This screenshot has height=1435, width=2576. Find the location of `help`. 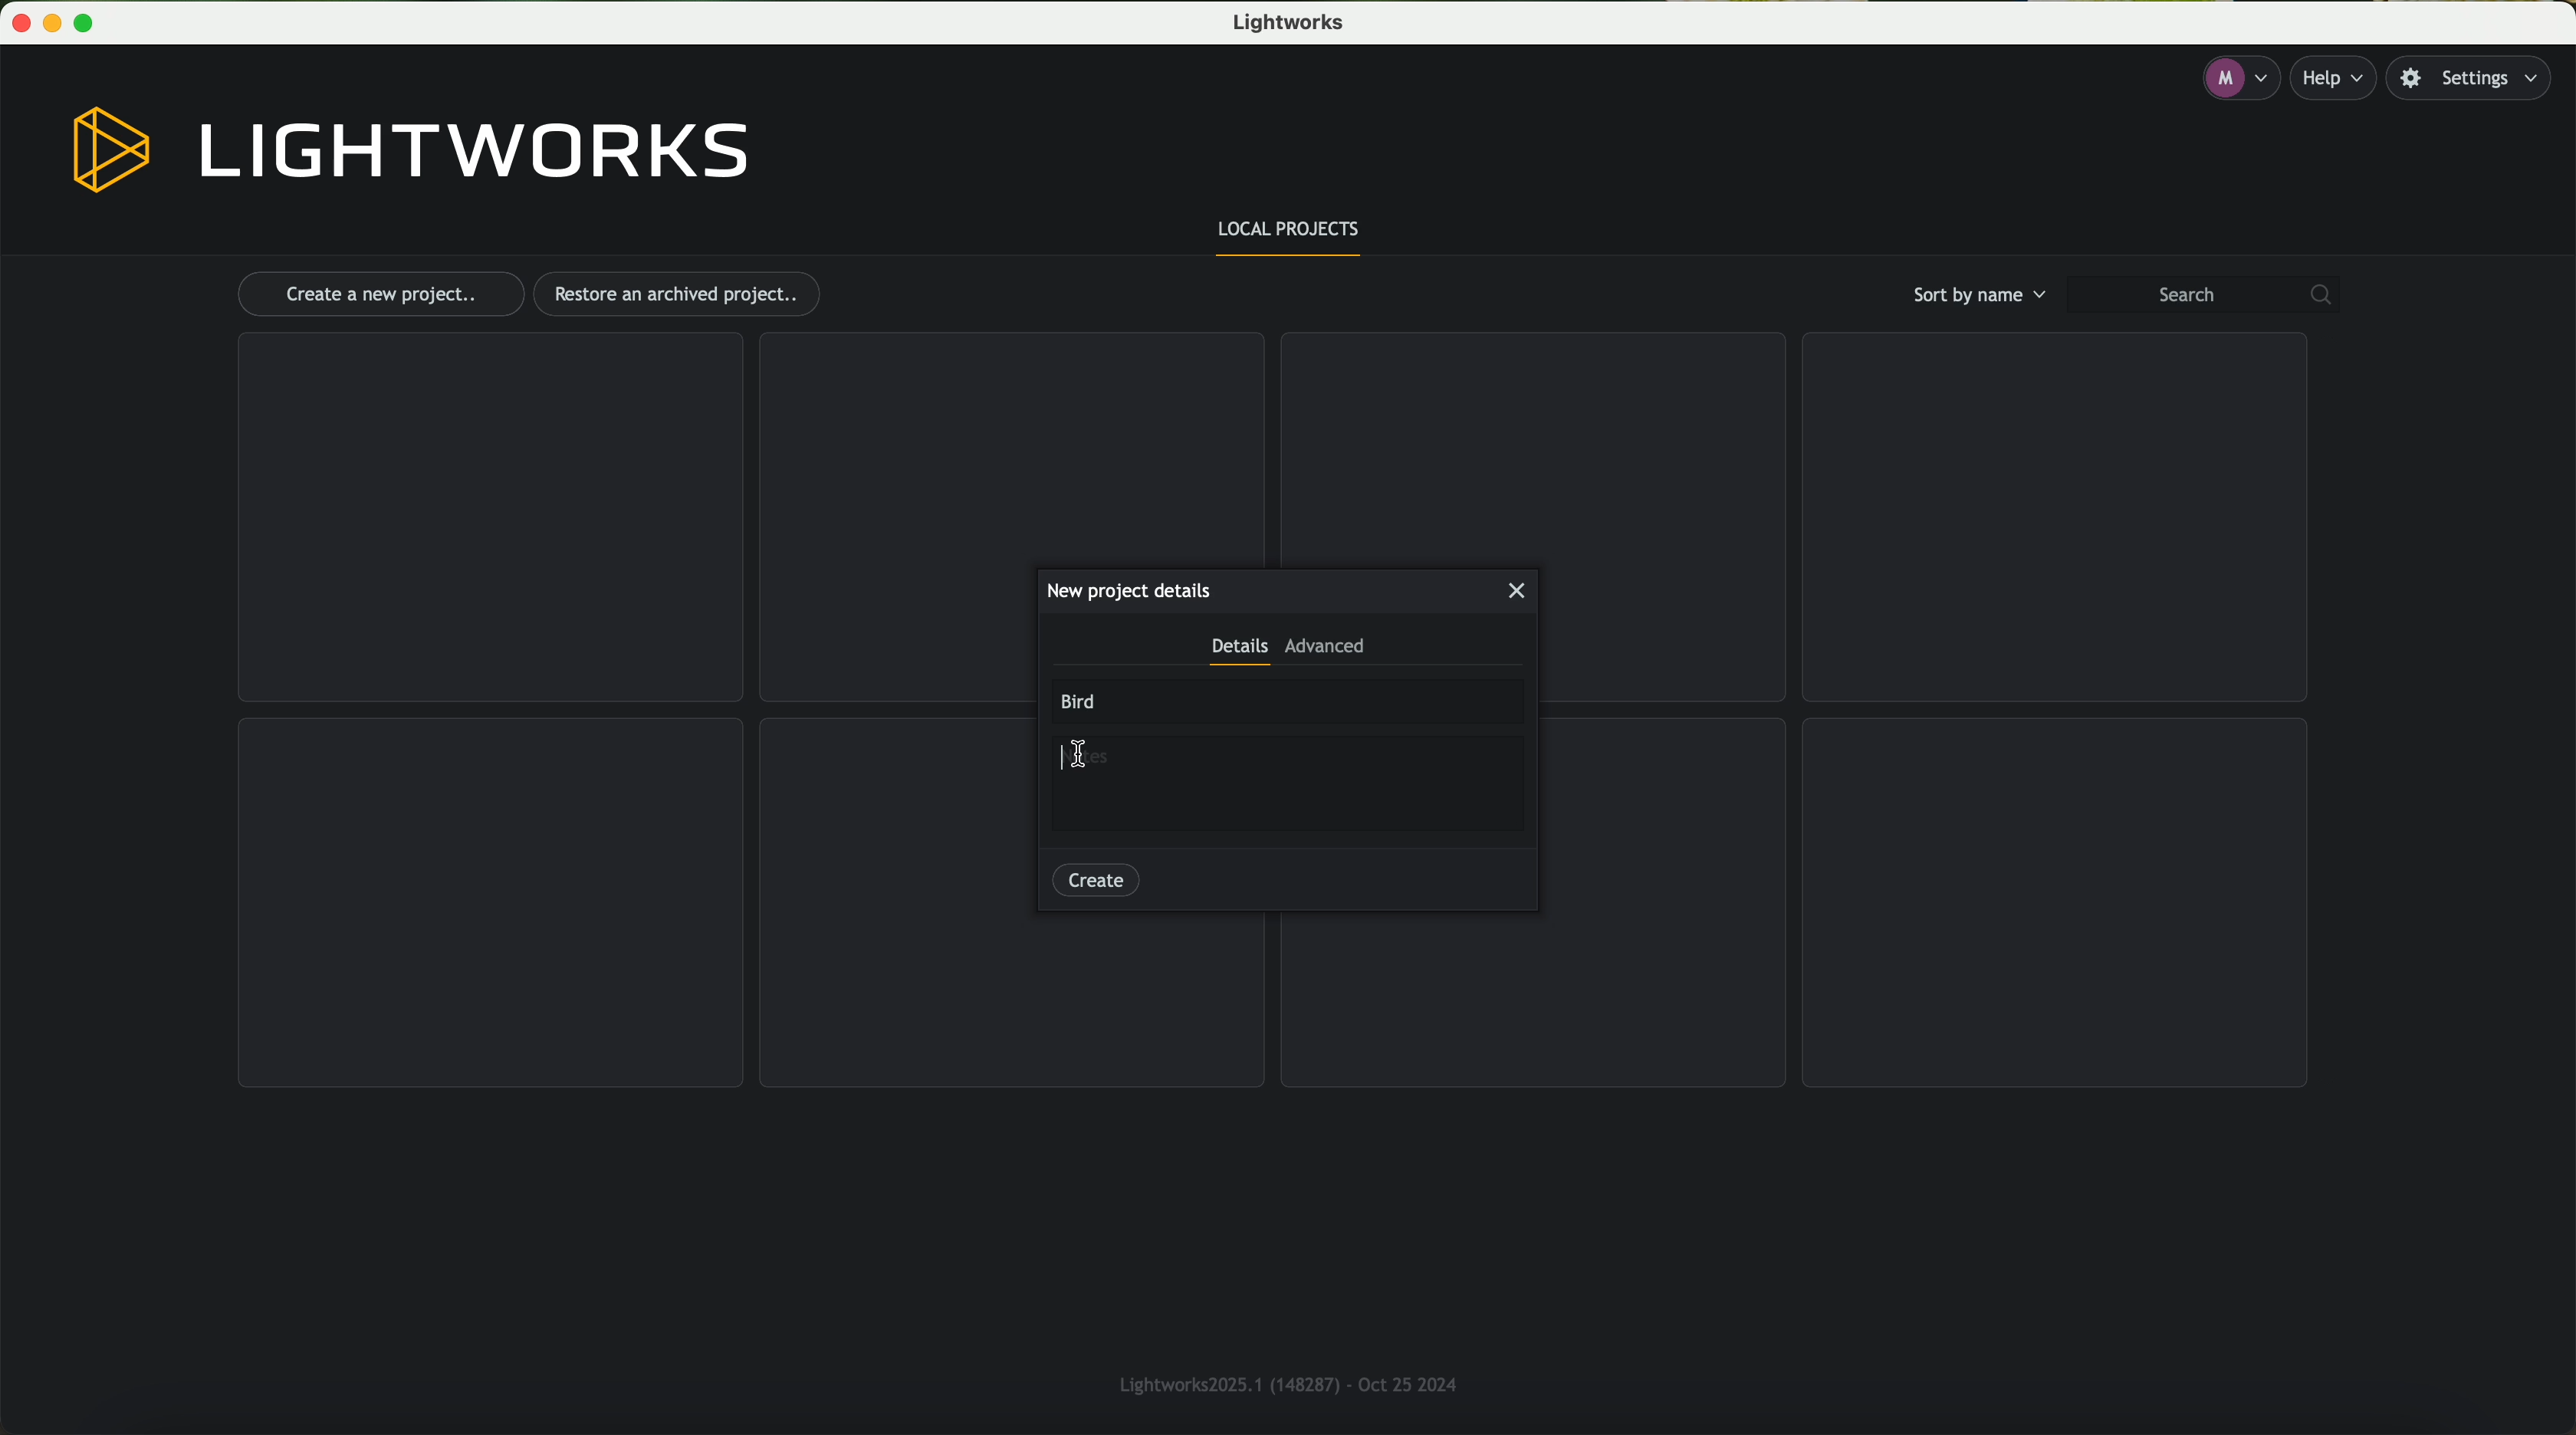

help is located at coordinates (2339, 78).